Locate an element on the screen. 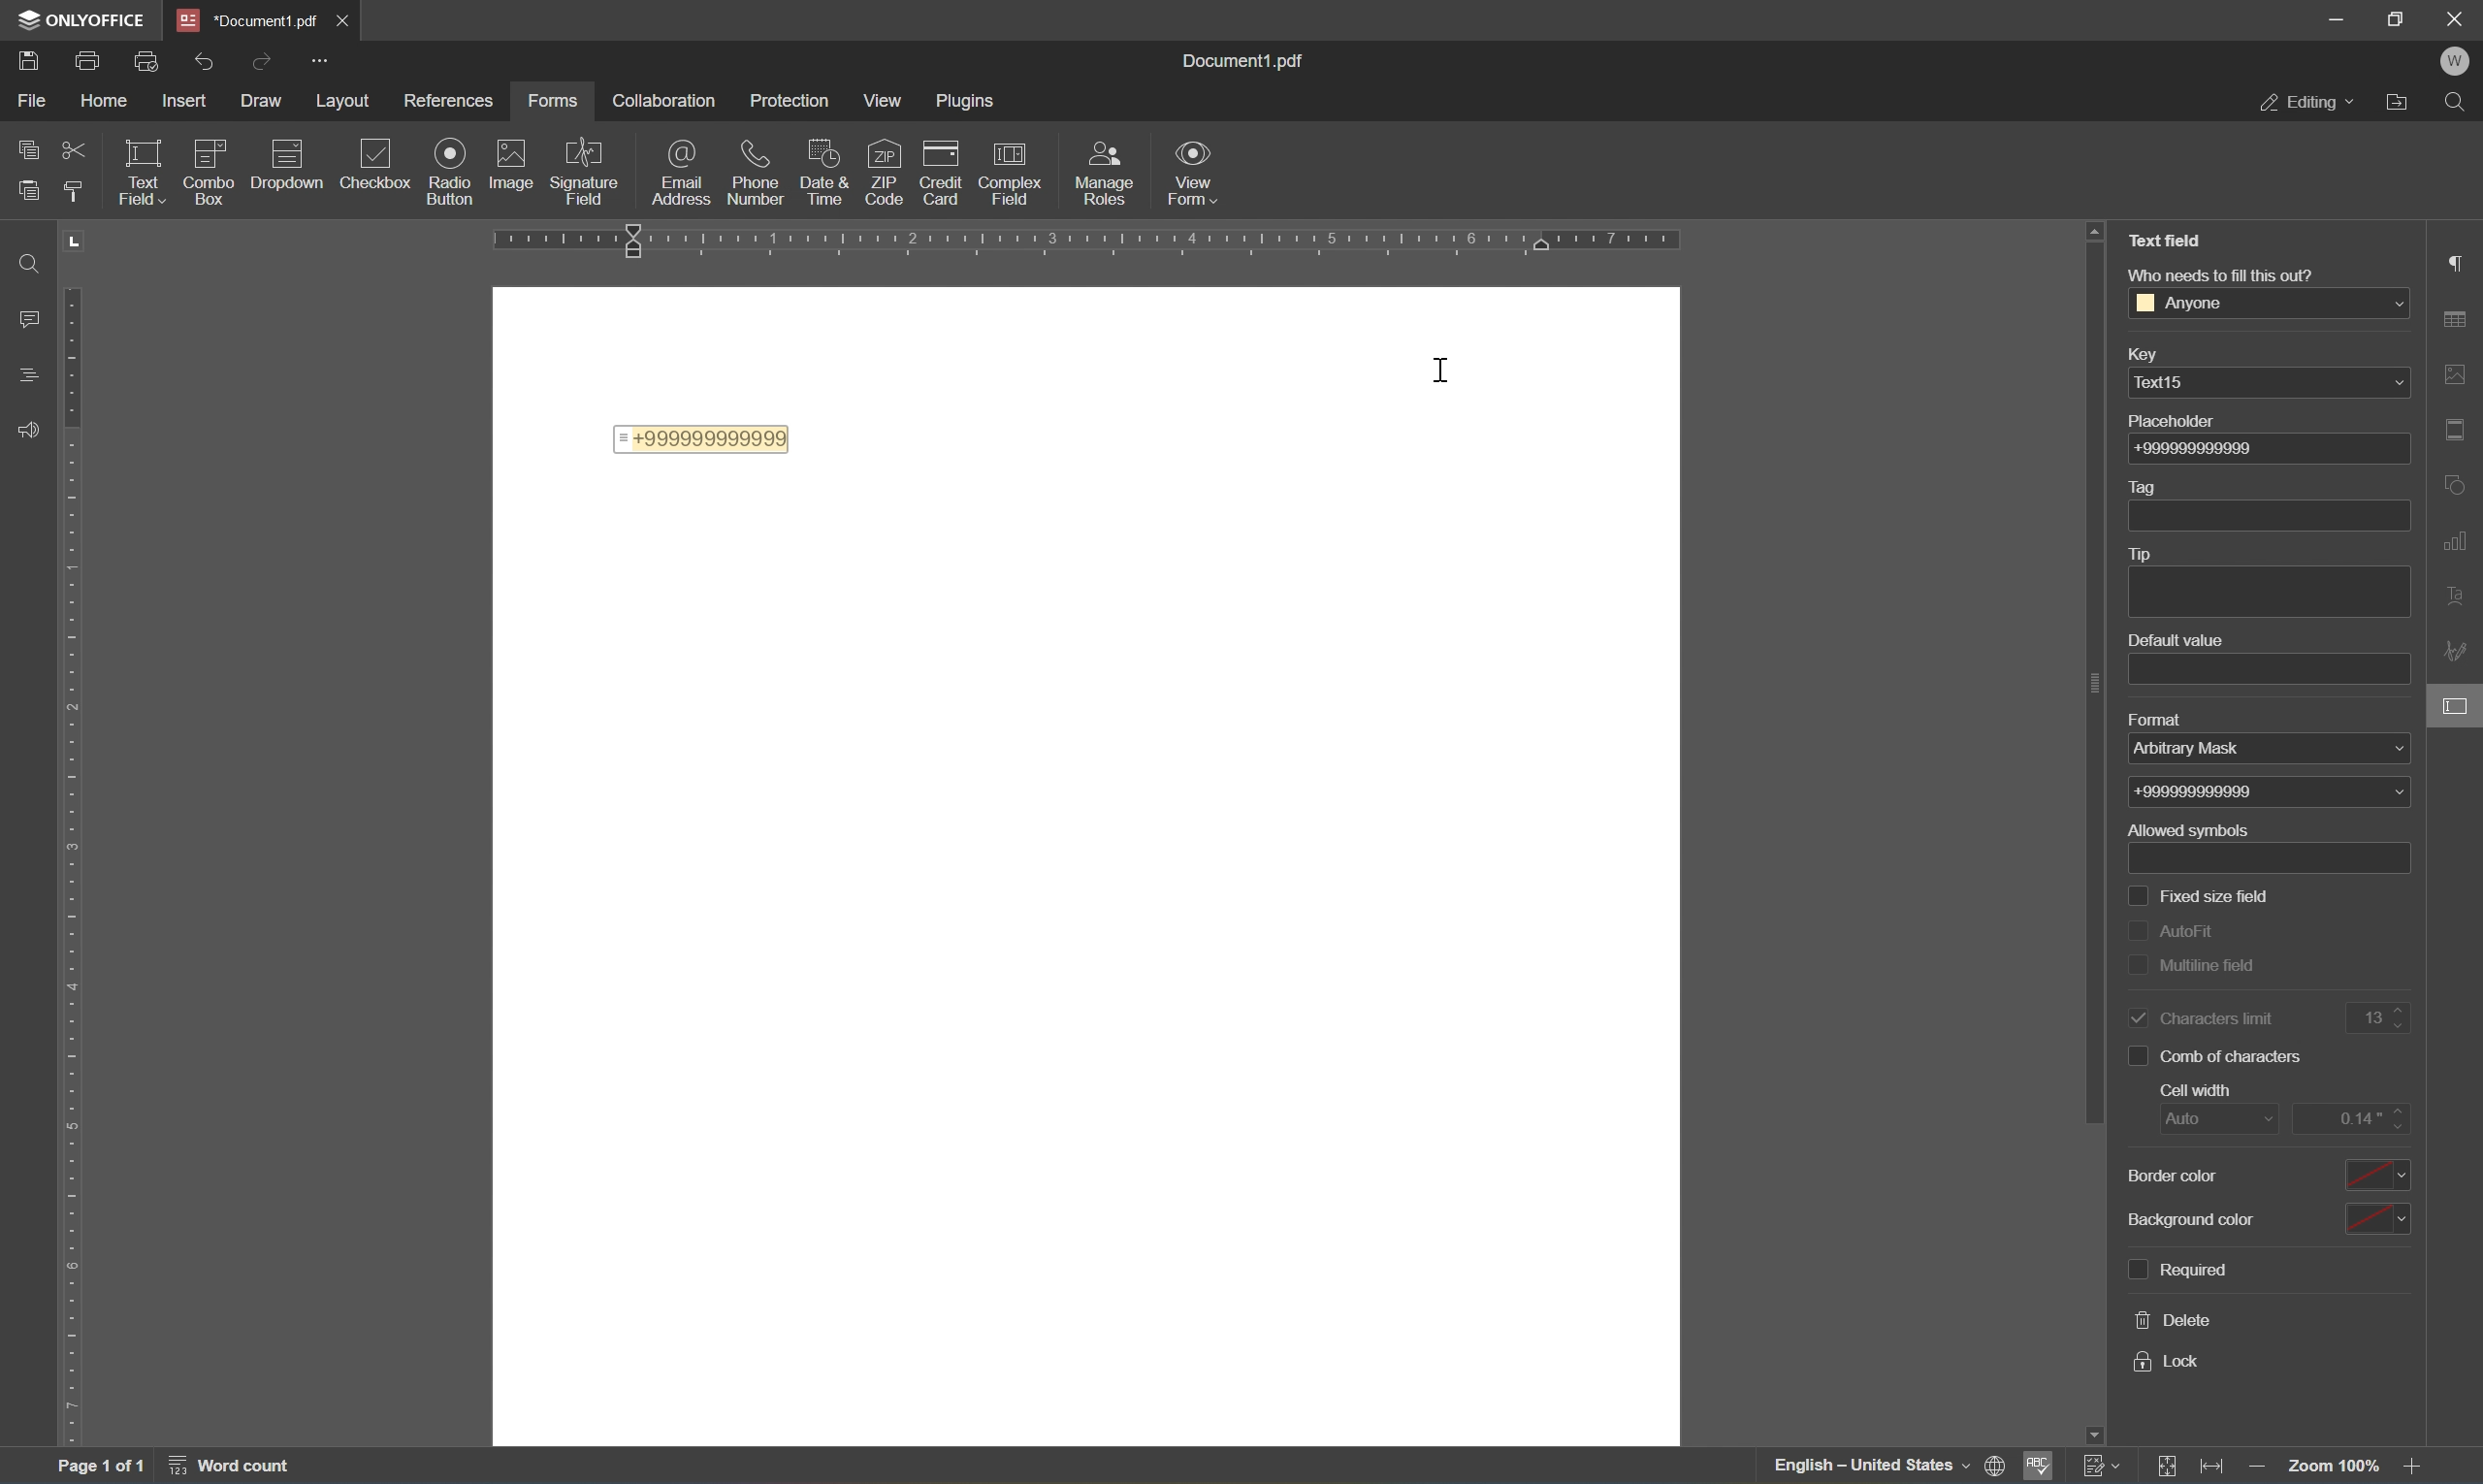  Multiline field is located at coordinates (2198, 969).